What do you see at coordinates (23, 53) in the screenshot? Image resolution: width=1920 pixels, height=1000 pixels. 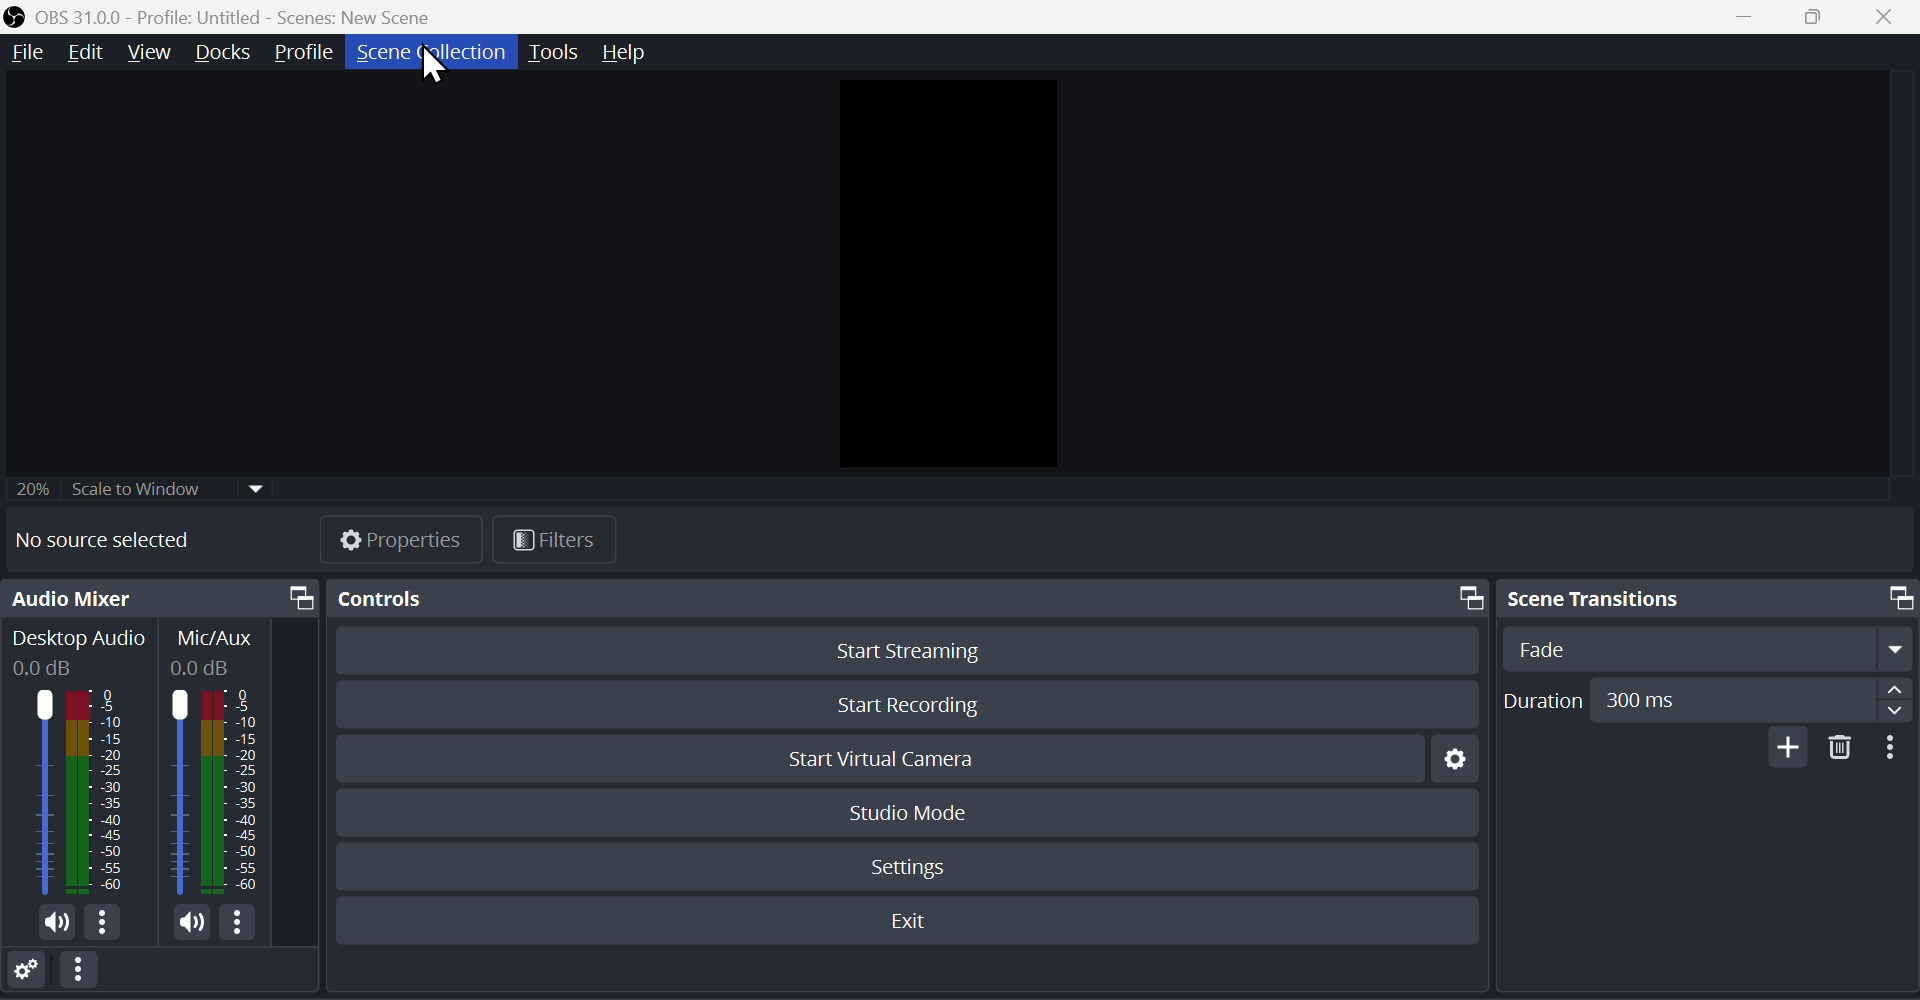 I see `` at bounding box center [23, 53].